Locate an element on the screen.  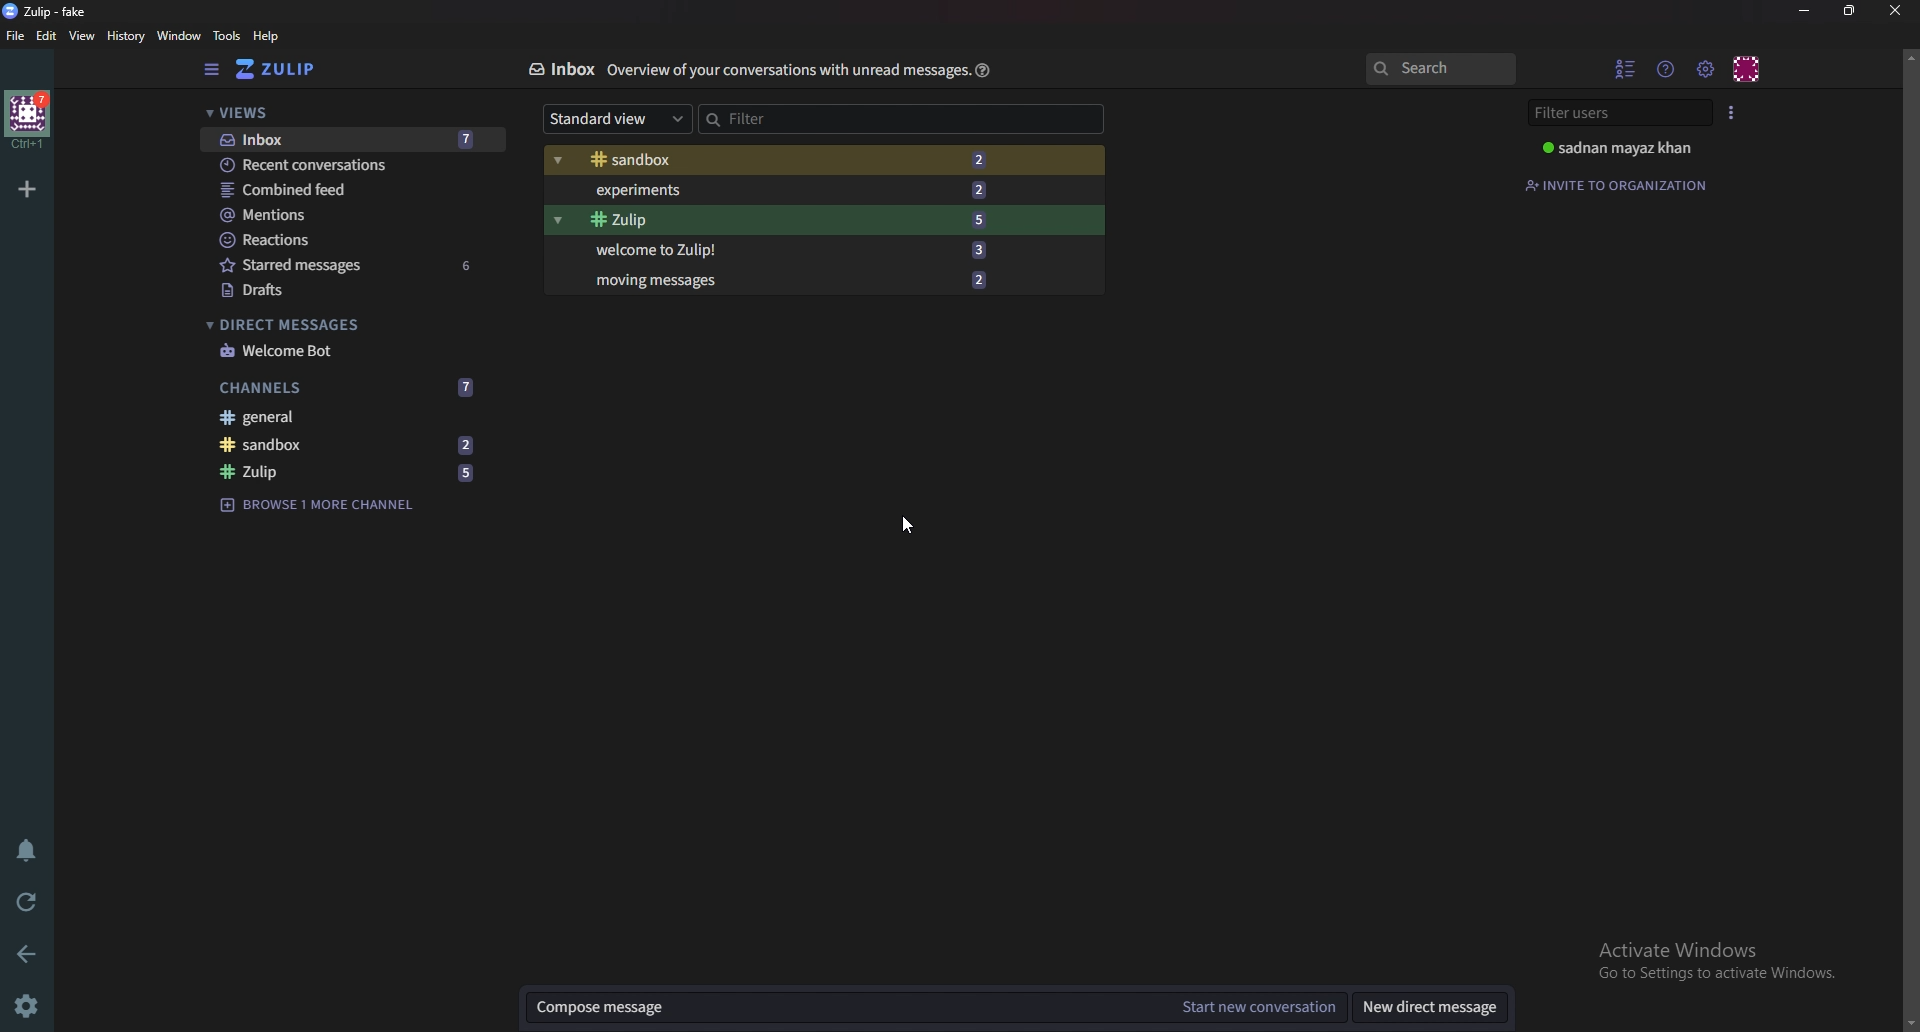
Direct messages is located at coordinates (340, 325).